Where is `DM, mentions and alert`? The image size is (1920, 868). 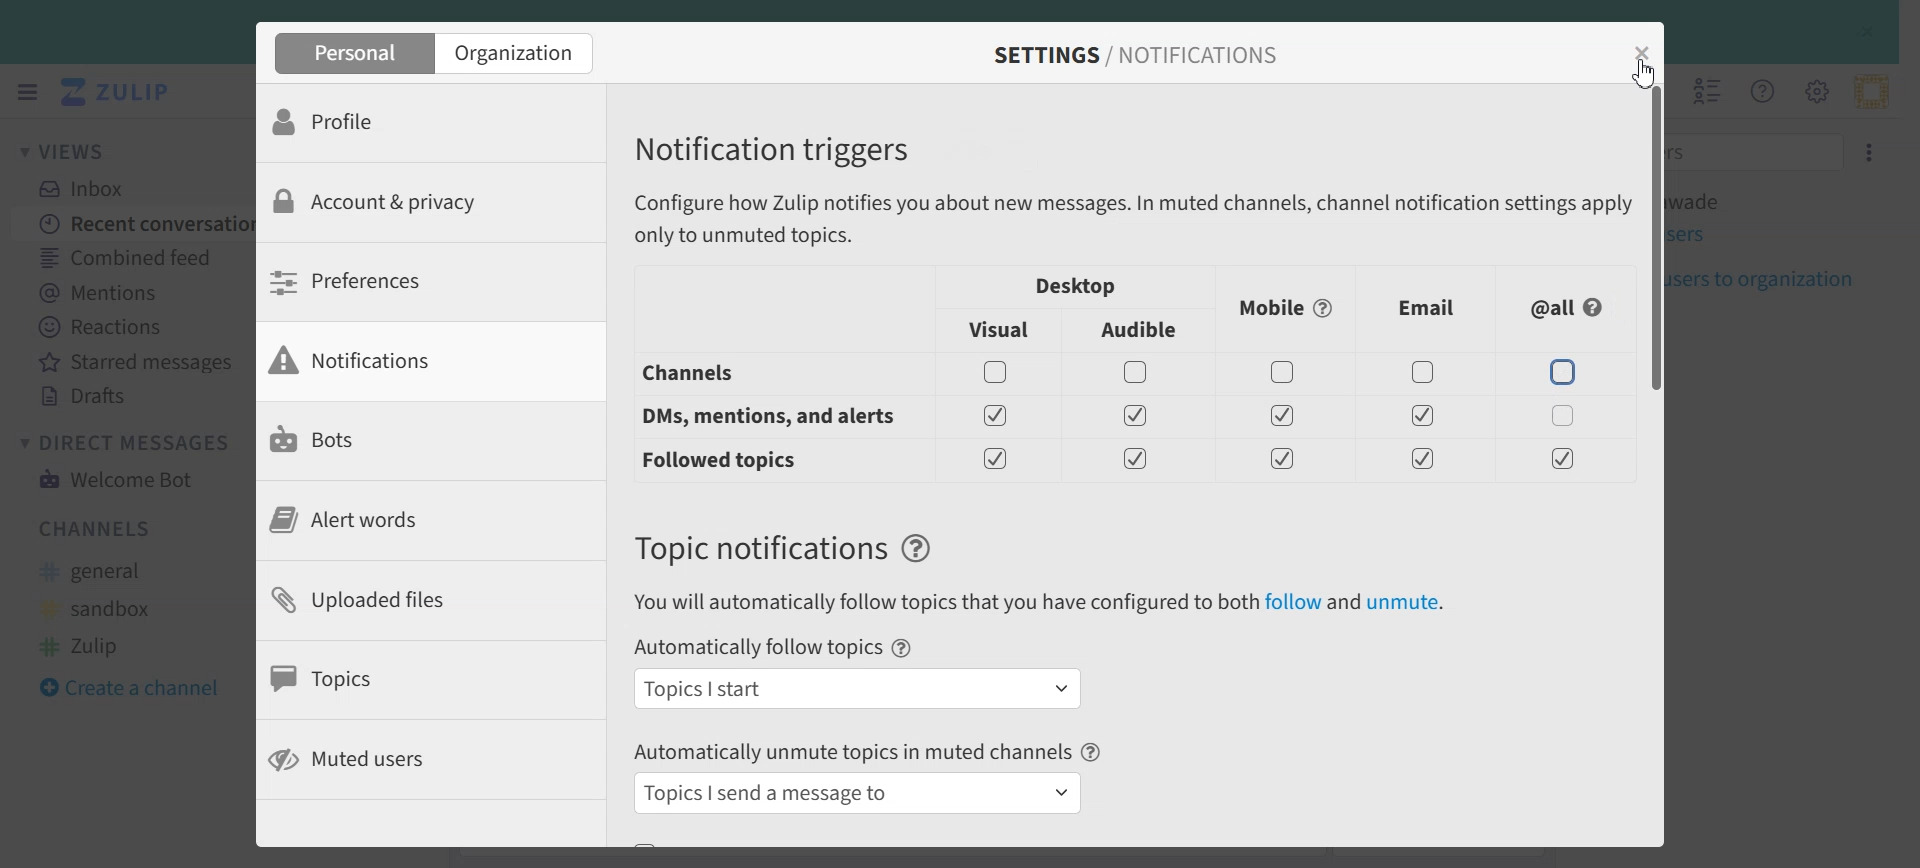 DM, mentions and alert is located at coordinates (764, 417).